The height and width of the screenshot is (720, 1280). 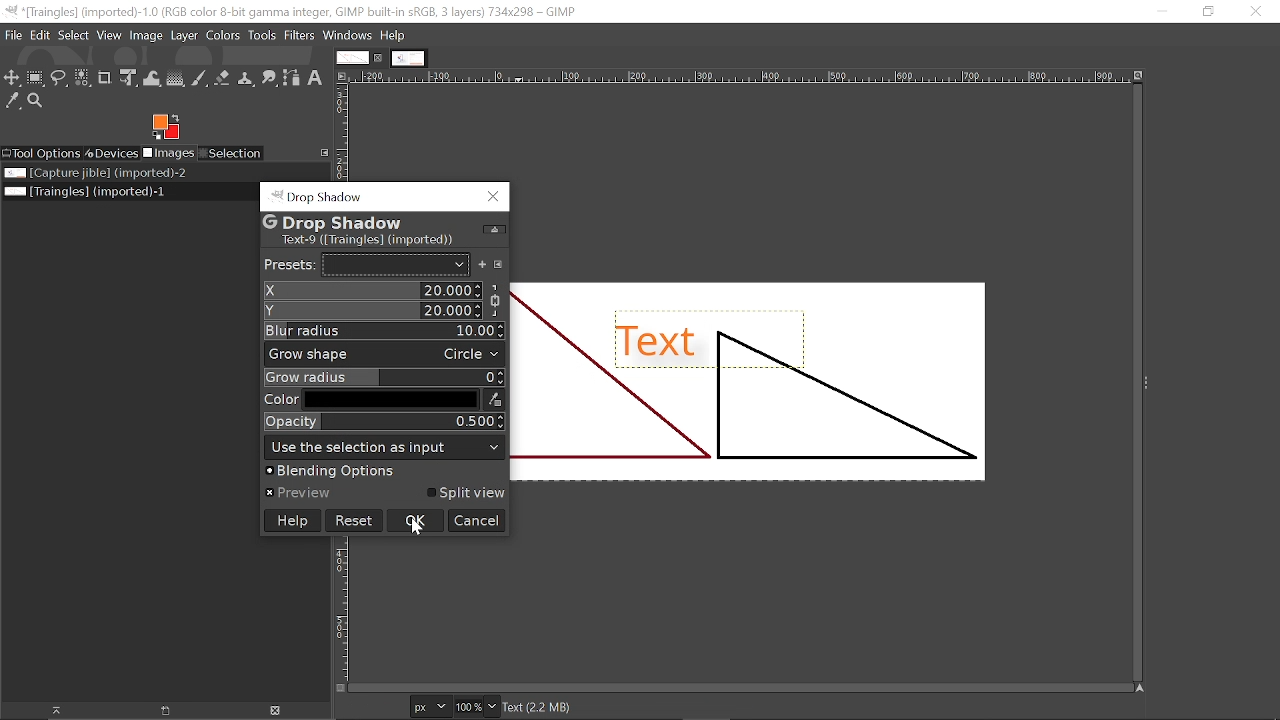 What do you see at coordinates (347, 36) in the screenshot?
I see `Windows` at bounding box center [347, 36].